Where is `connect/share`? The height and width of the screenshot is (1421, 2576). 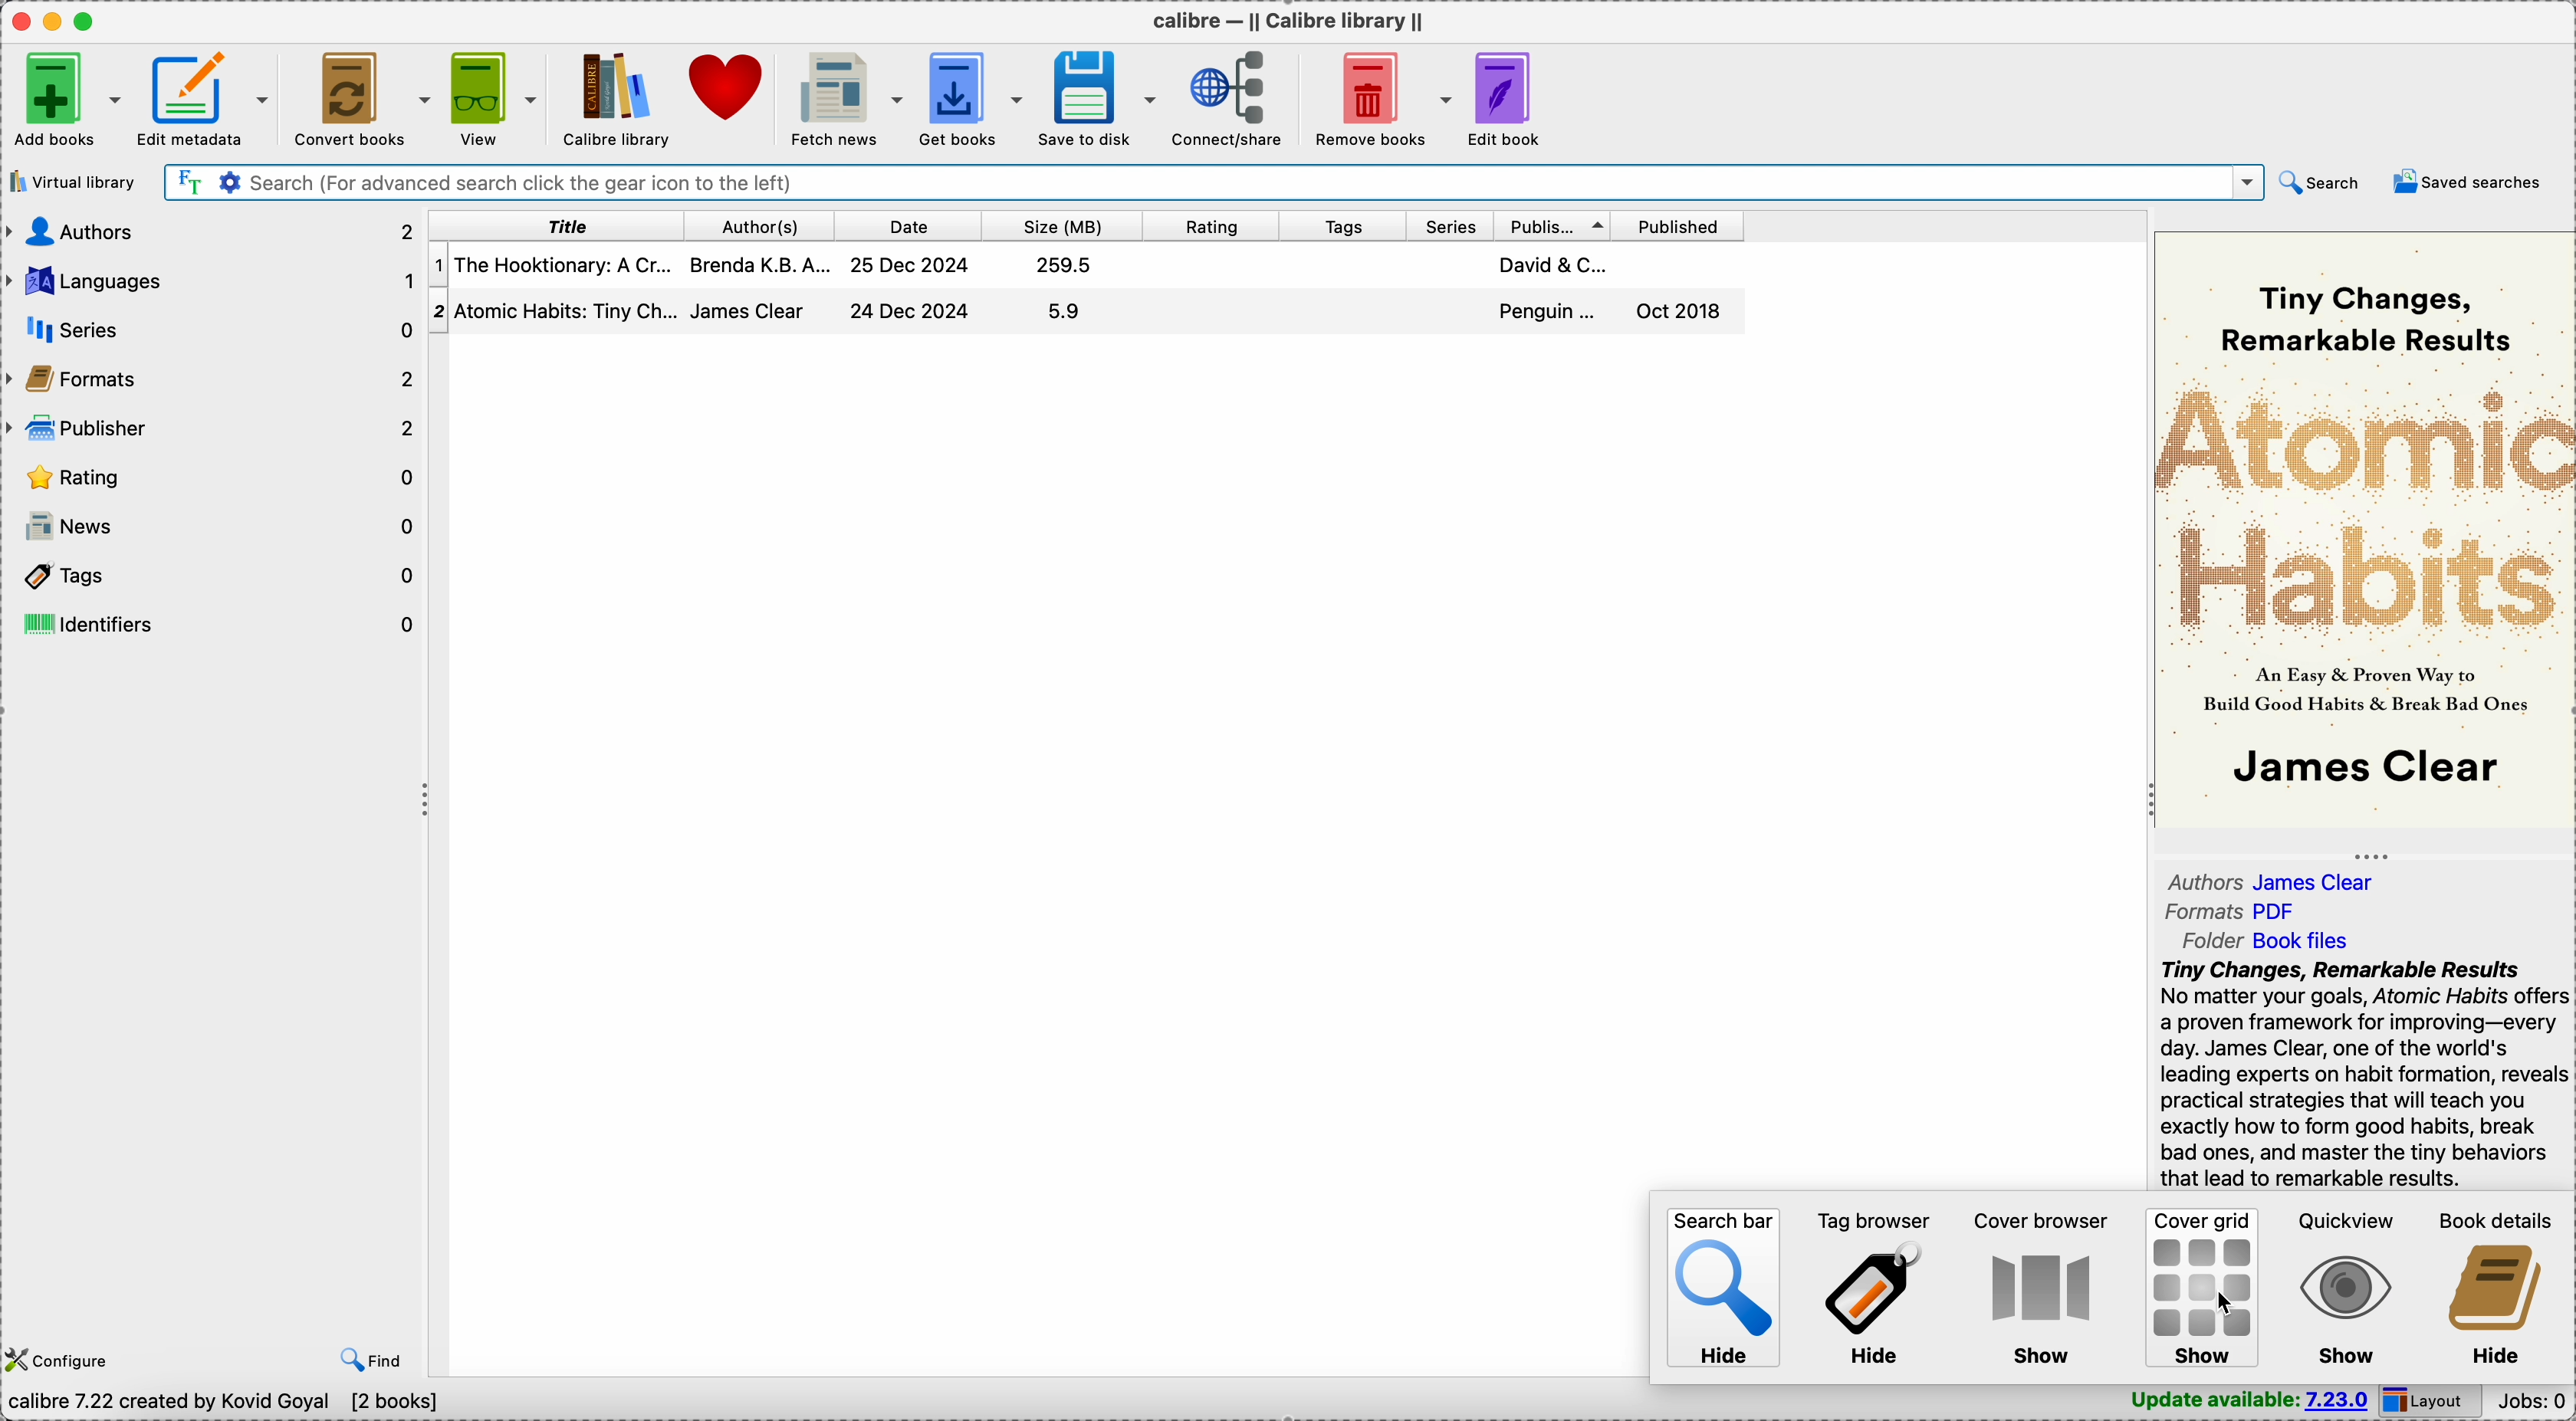 connect/share is located at coordinates (1232, 97).